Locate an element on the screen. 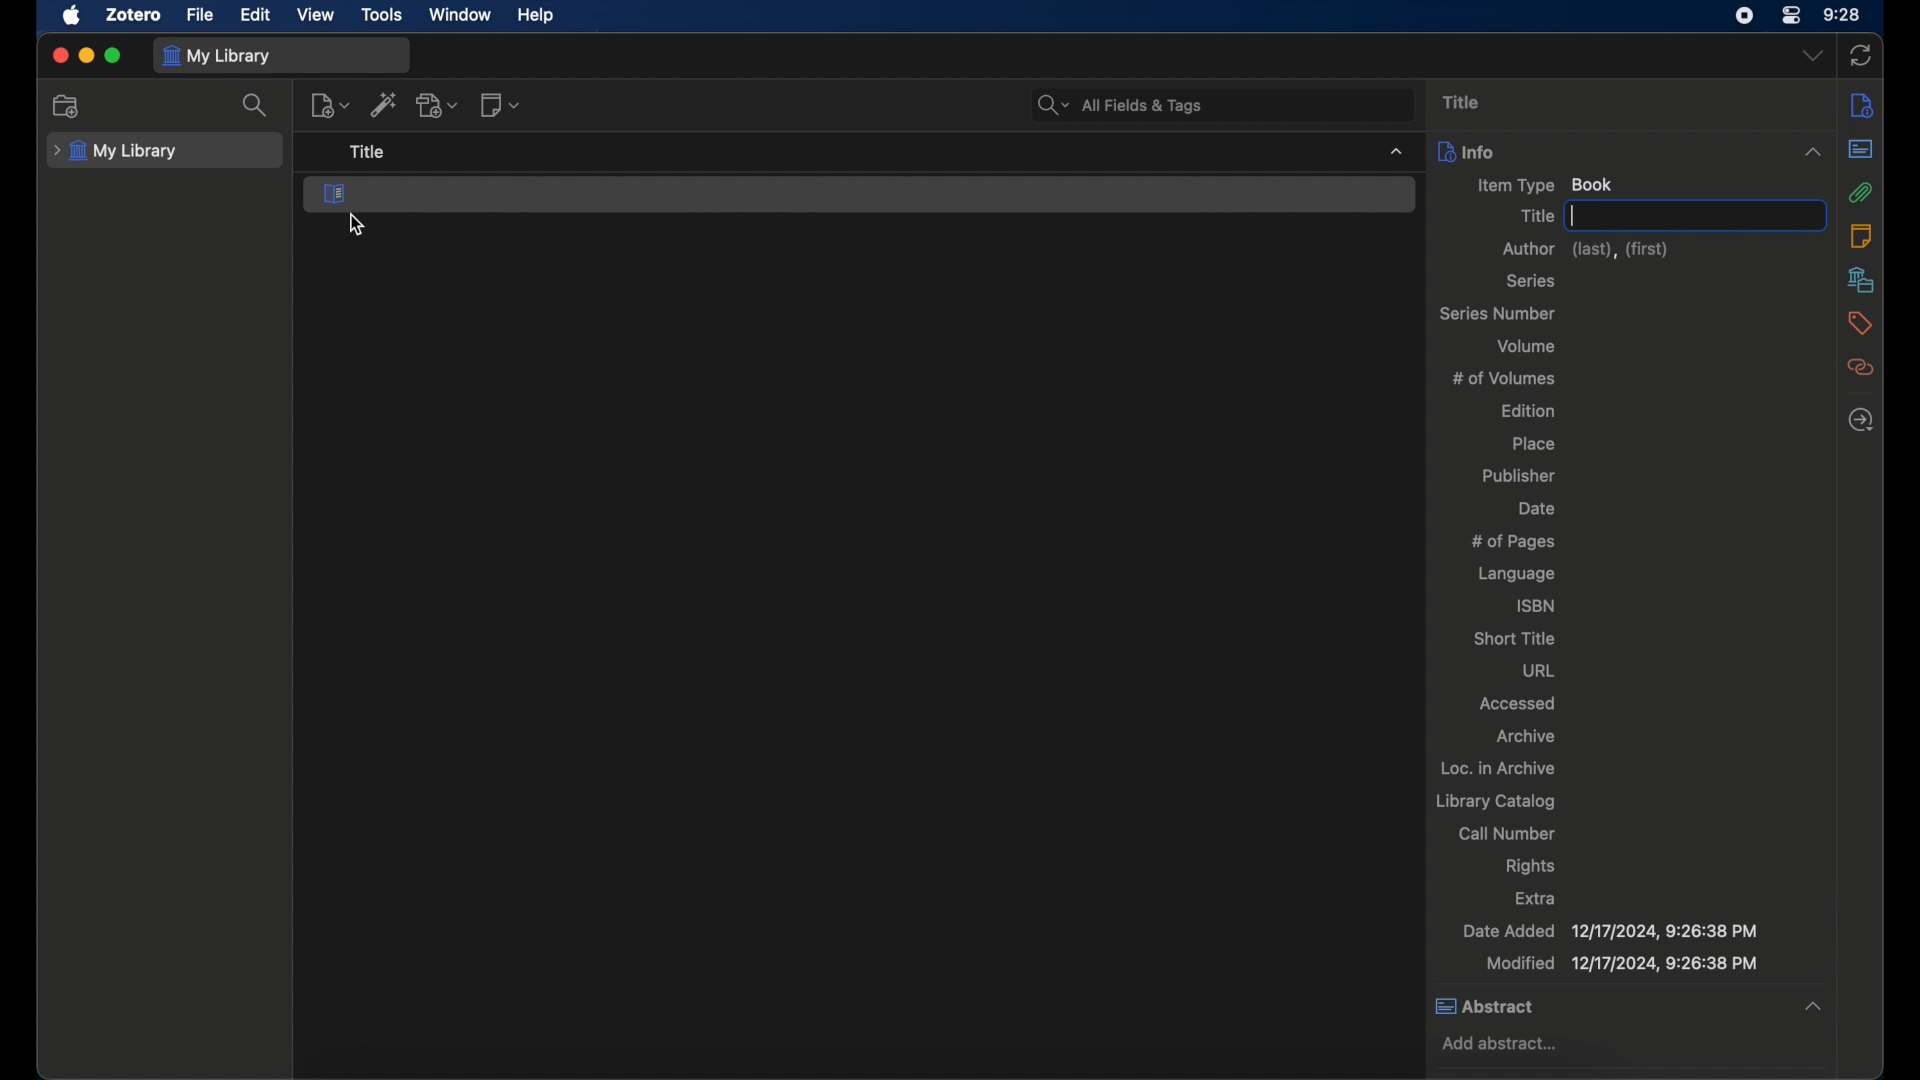 The height and width of the screenshot is (1080, 1920). rights is located at coordinates (1530, 866).